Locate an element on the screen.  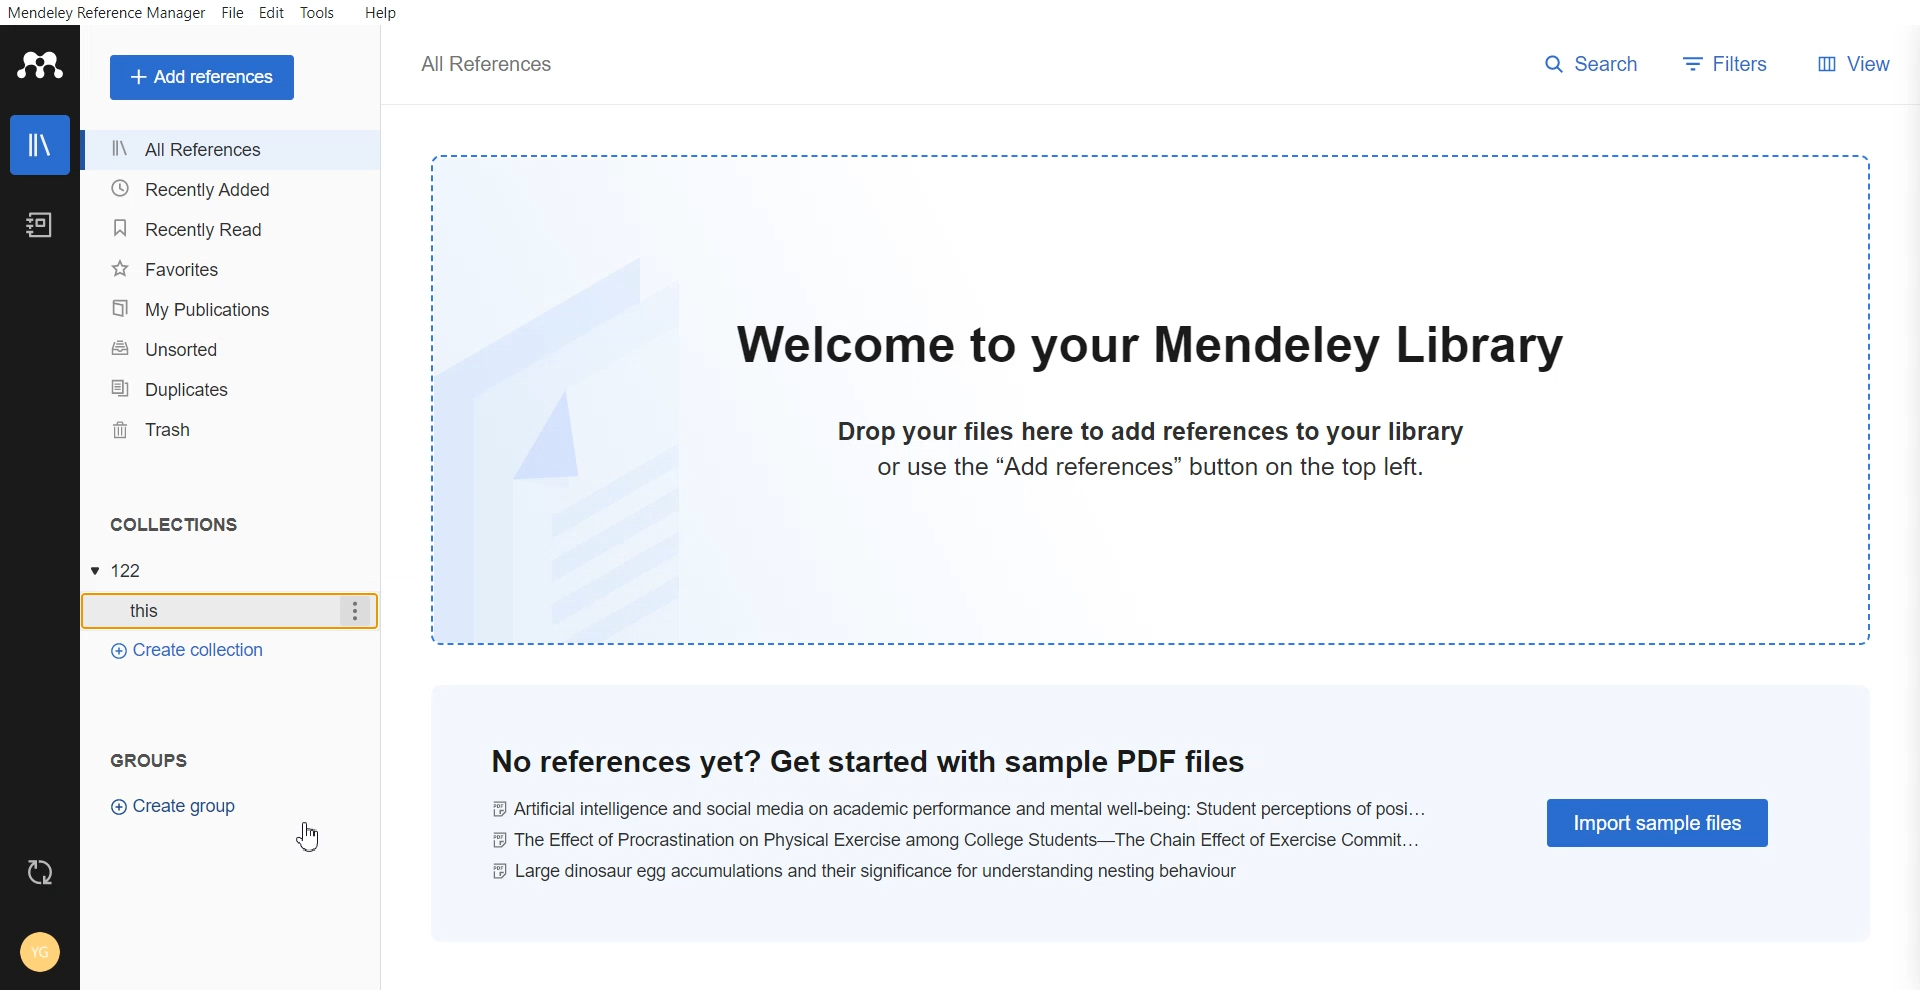
All references is located at coordinates (228, 150).